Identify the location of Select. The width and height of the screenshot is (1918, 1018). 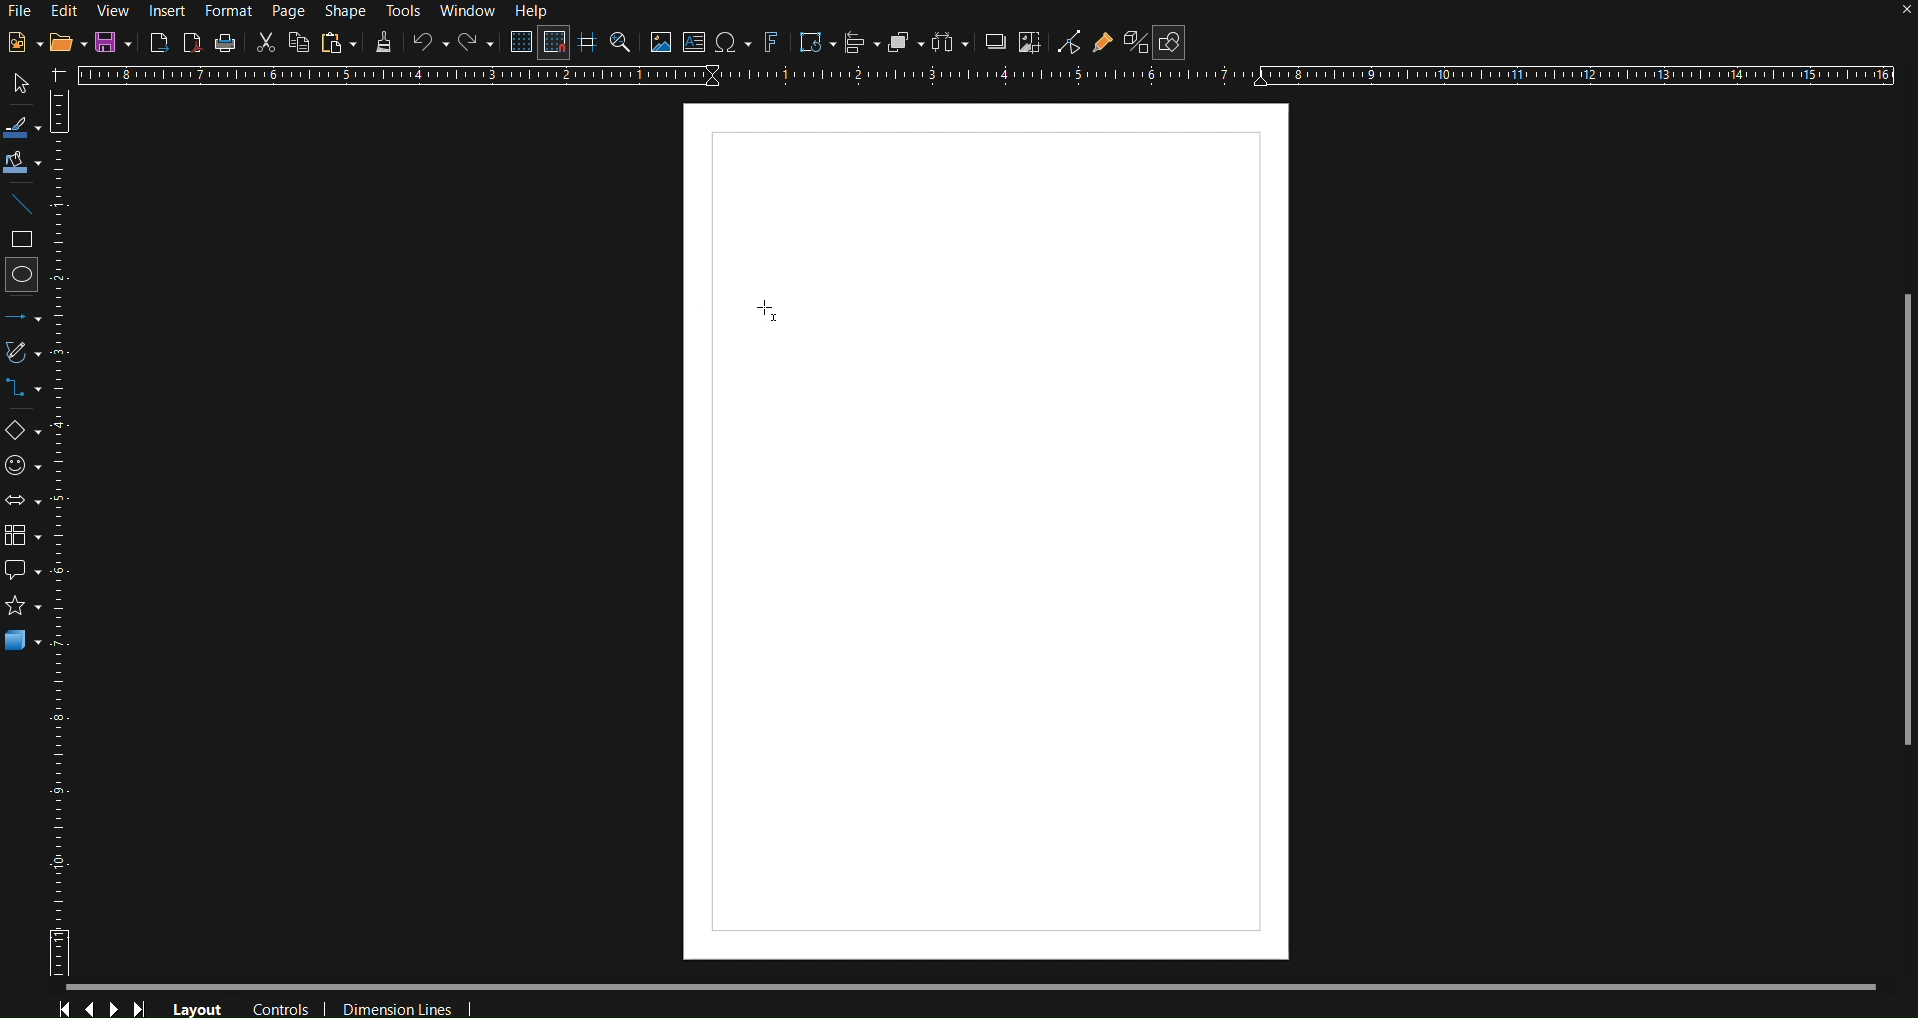
(17, 84).